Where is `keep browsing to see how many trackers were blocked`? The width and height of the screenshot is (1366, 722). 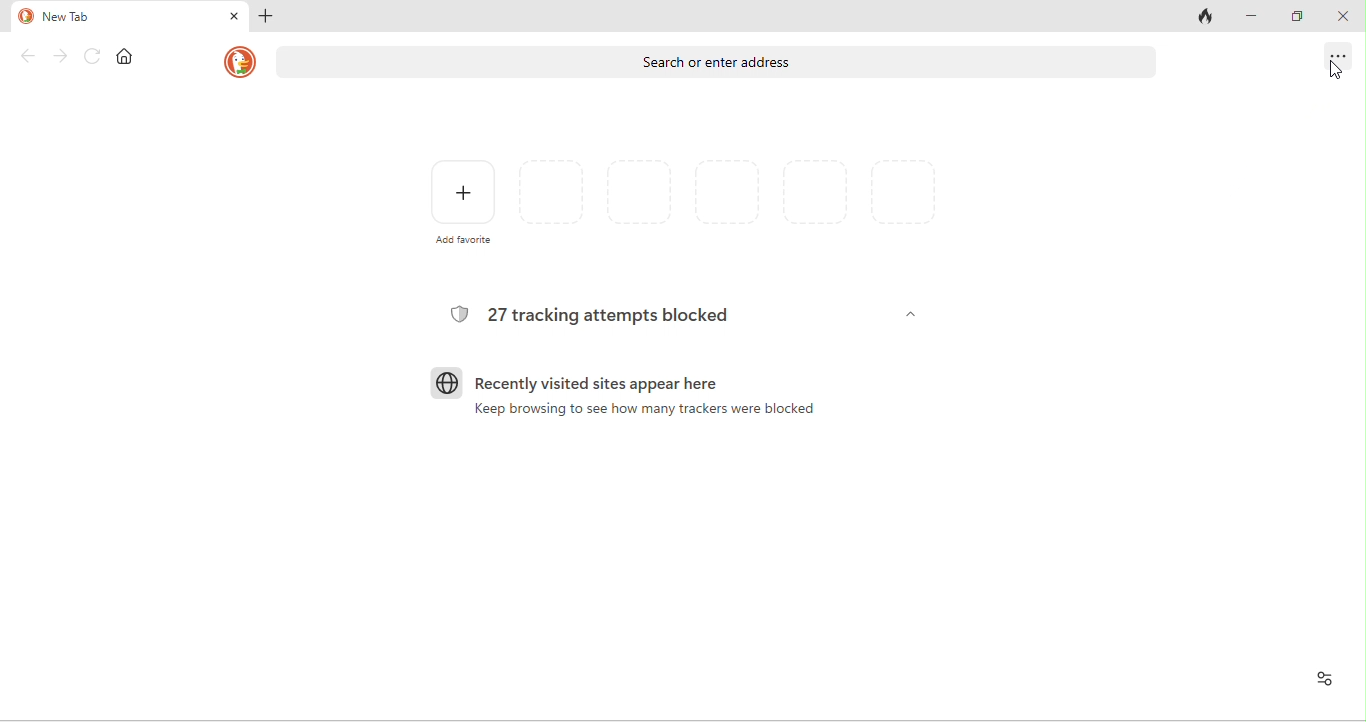
keep browsing to see how many trackers were blocked is located at coordinates (645, 413).